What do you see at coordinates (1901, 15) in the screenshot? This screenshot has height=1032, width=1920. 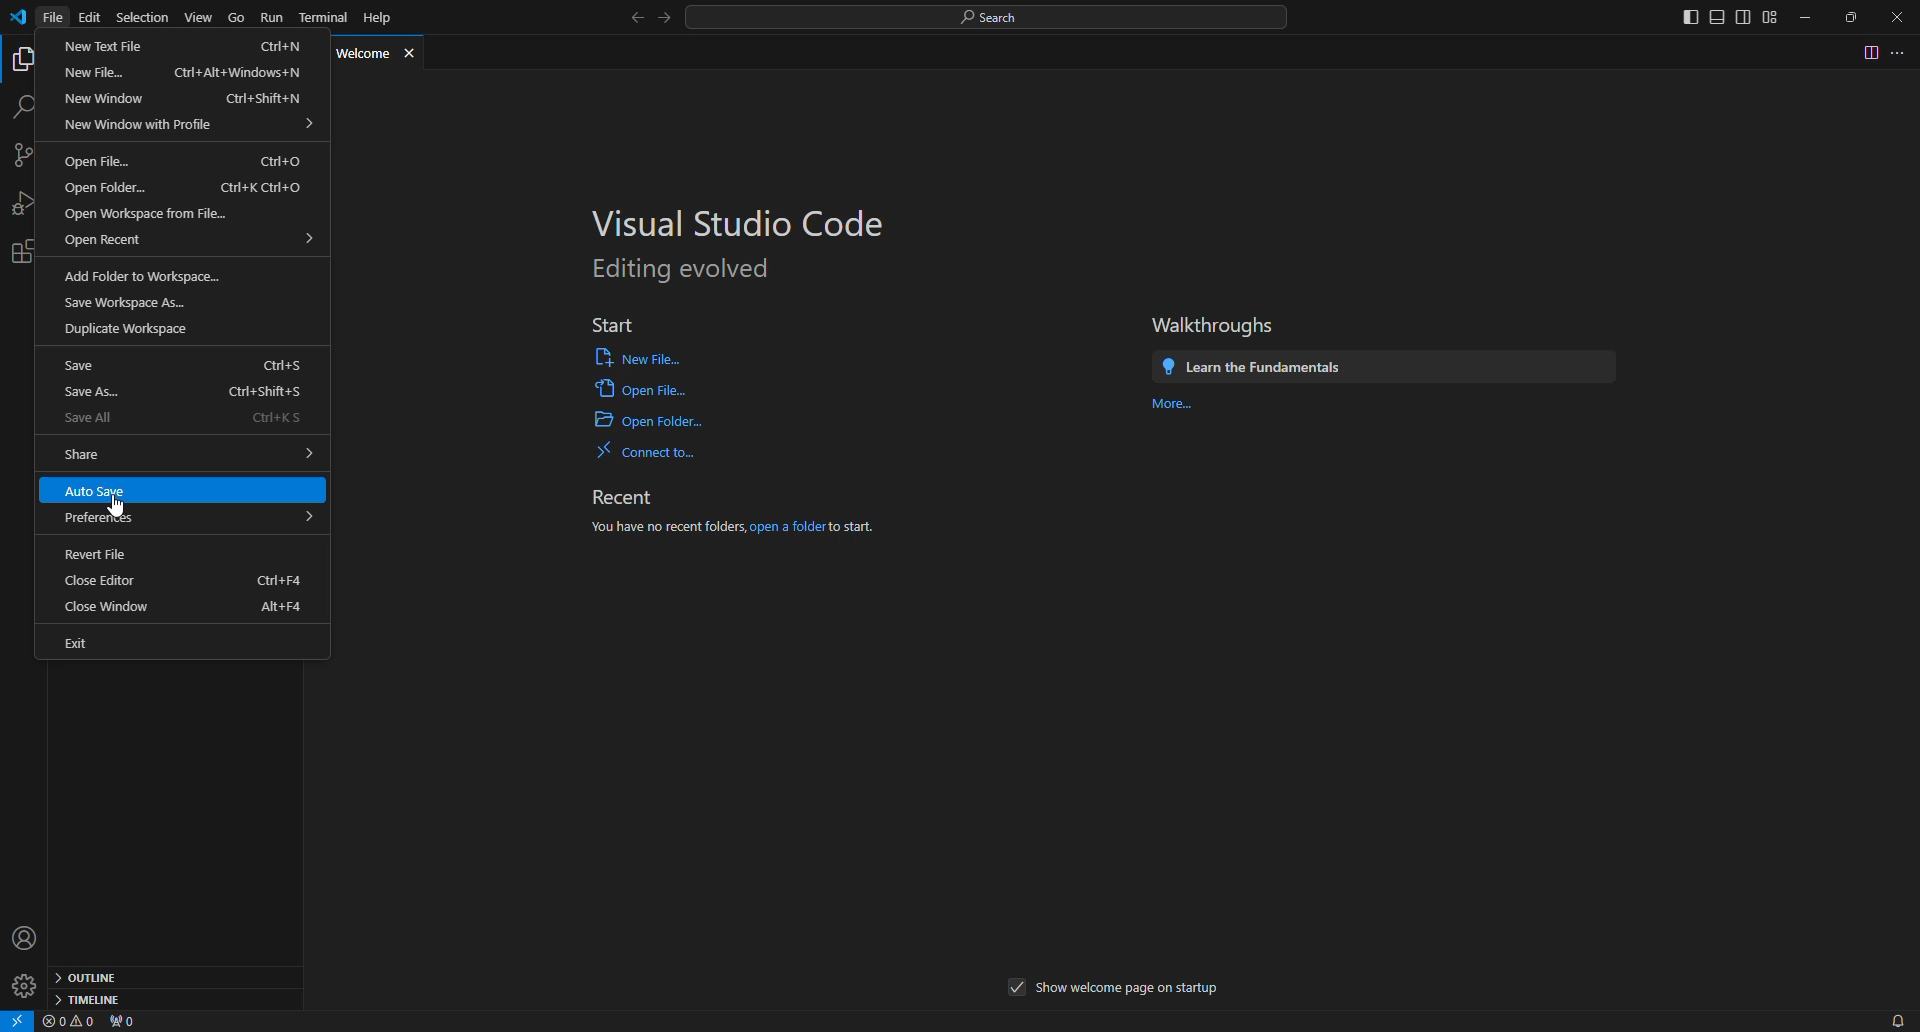 I see `close` at bounding box center [1901, 15].